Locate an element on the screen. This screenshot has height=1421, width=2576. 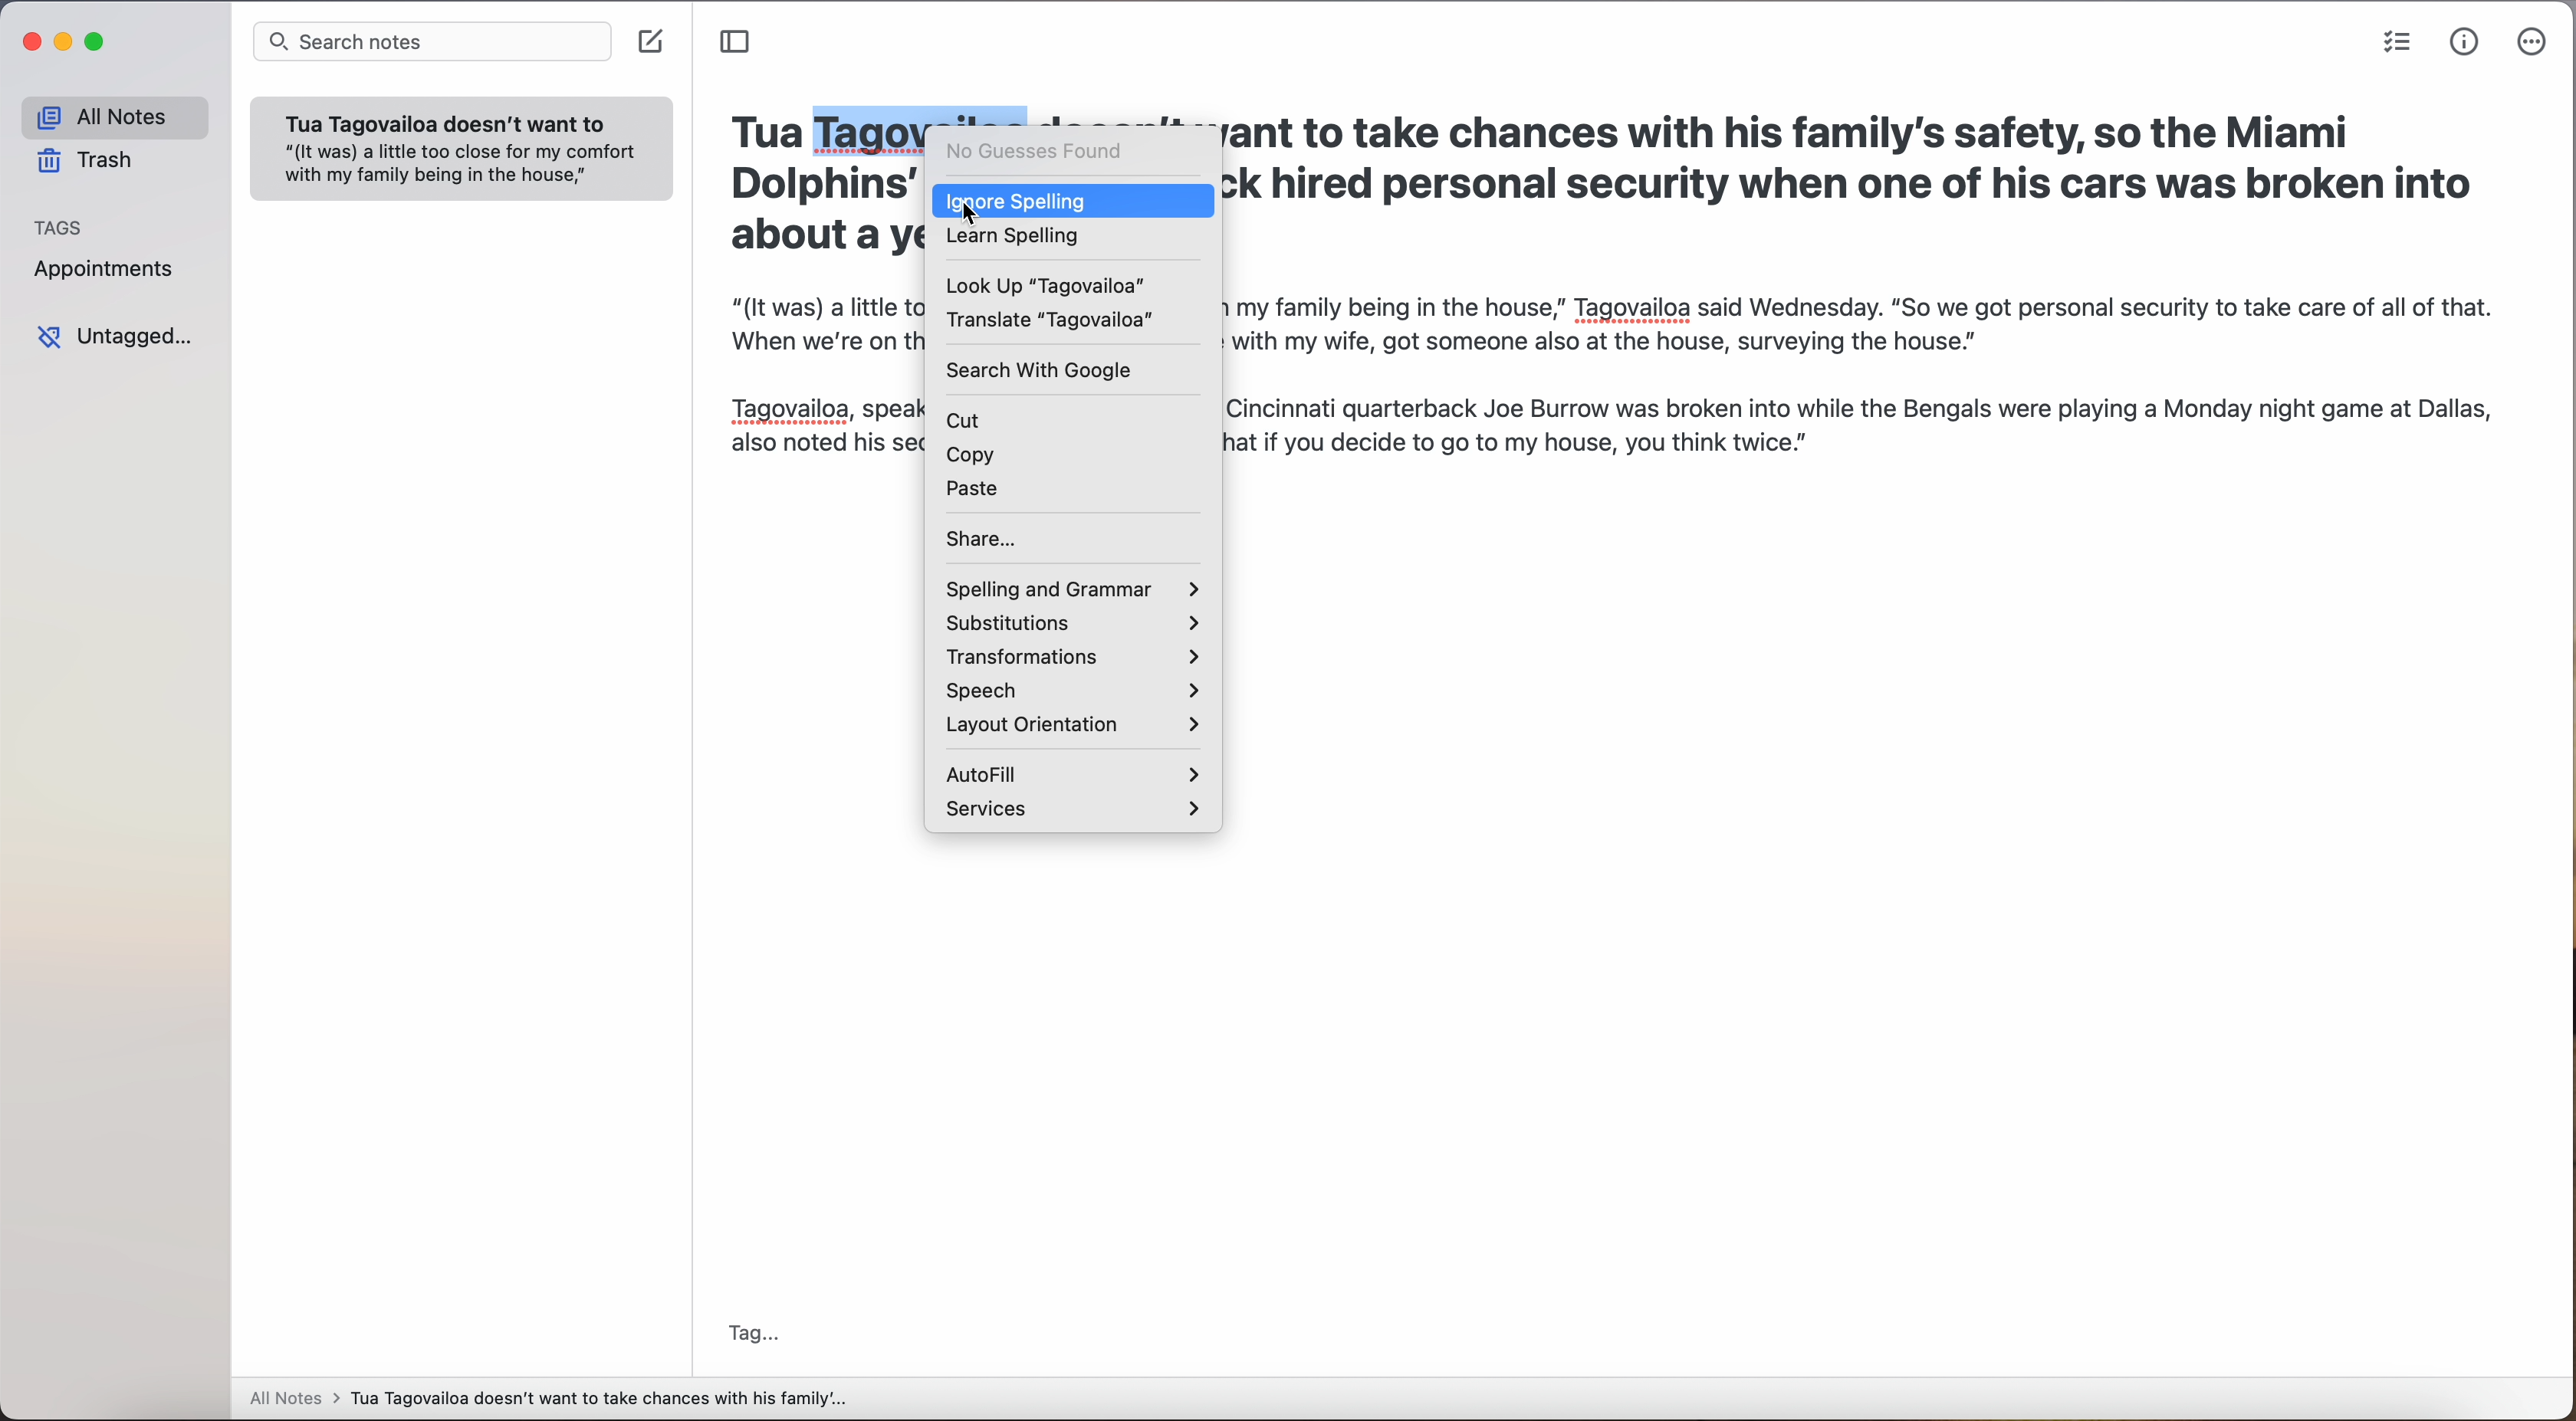
trash is located at coordinates (82, 159).